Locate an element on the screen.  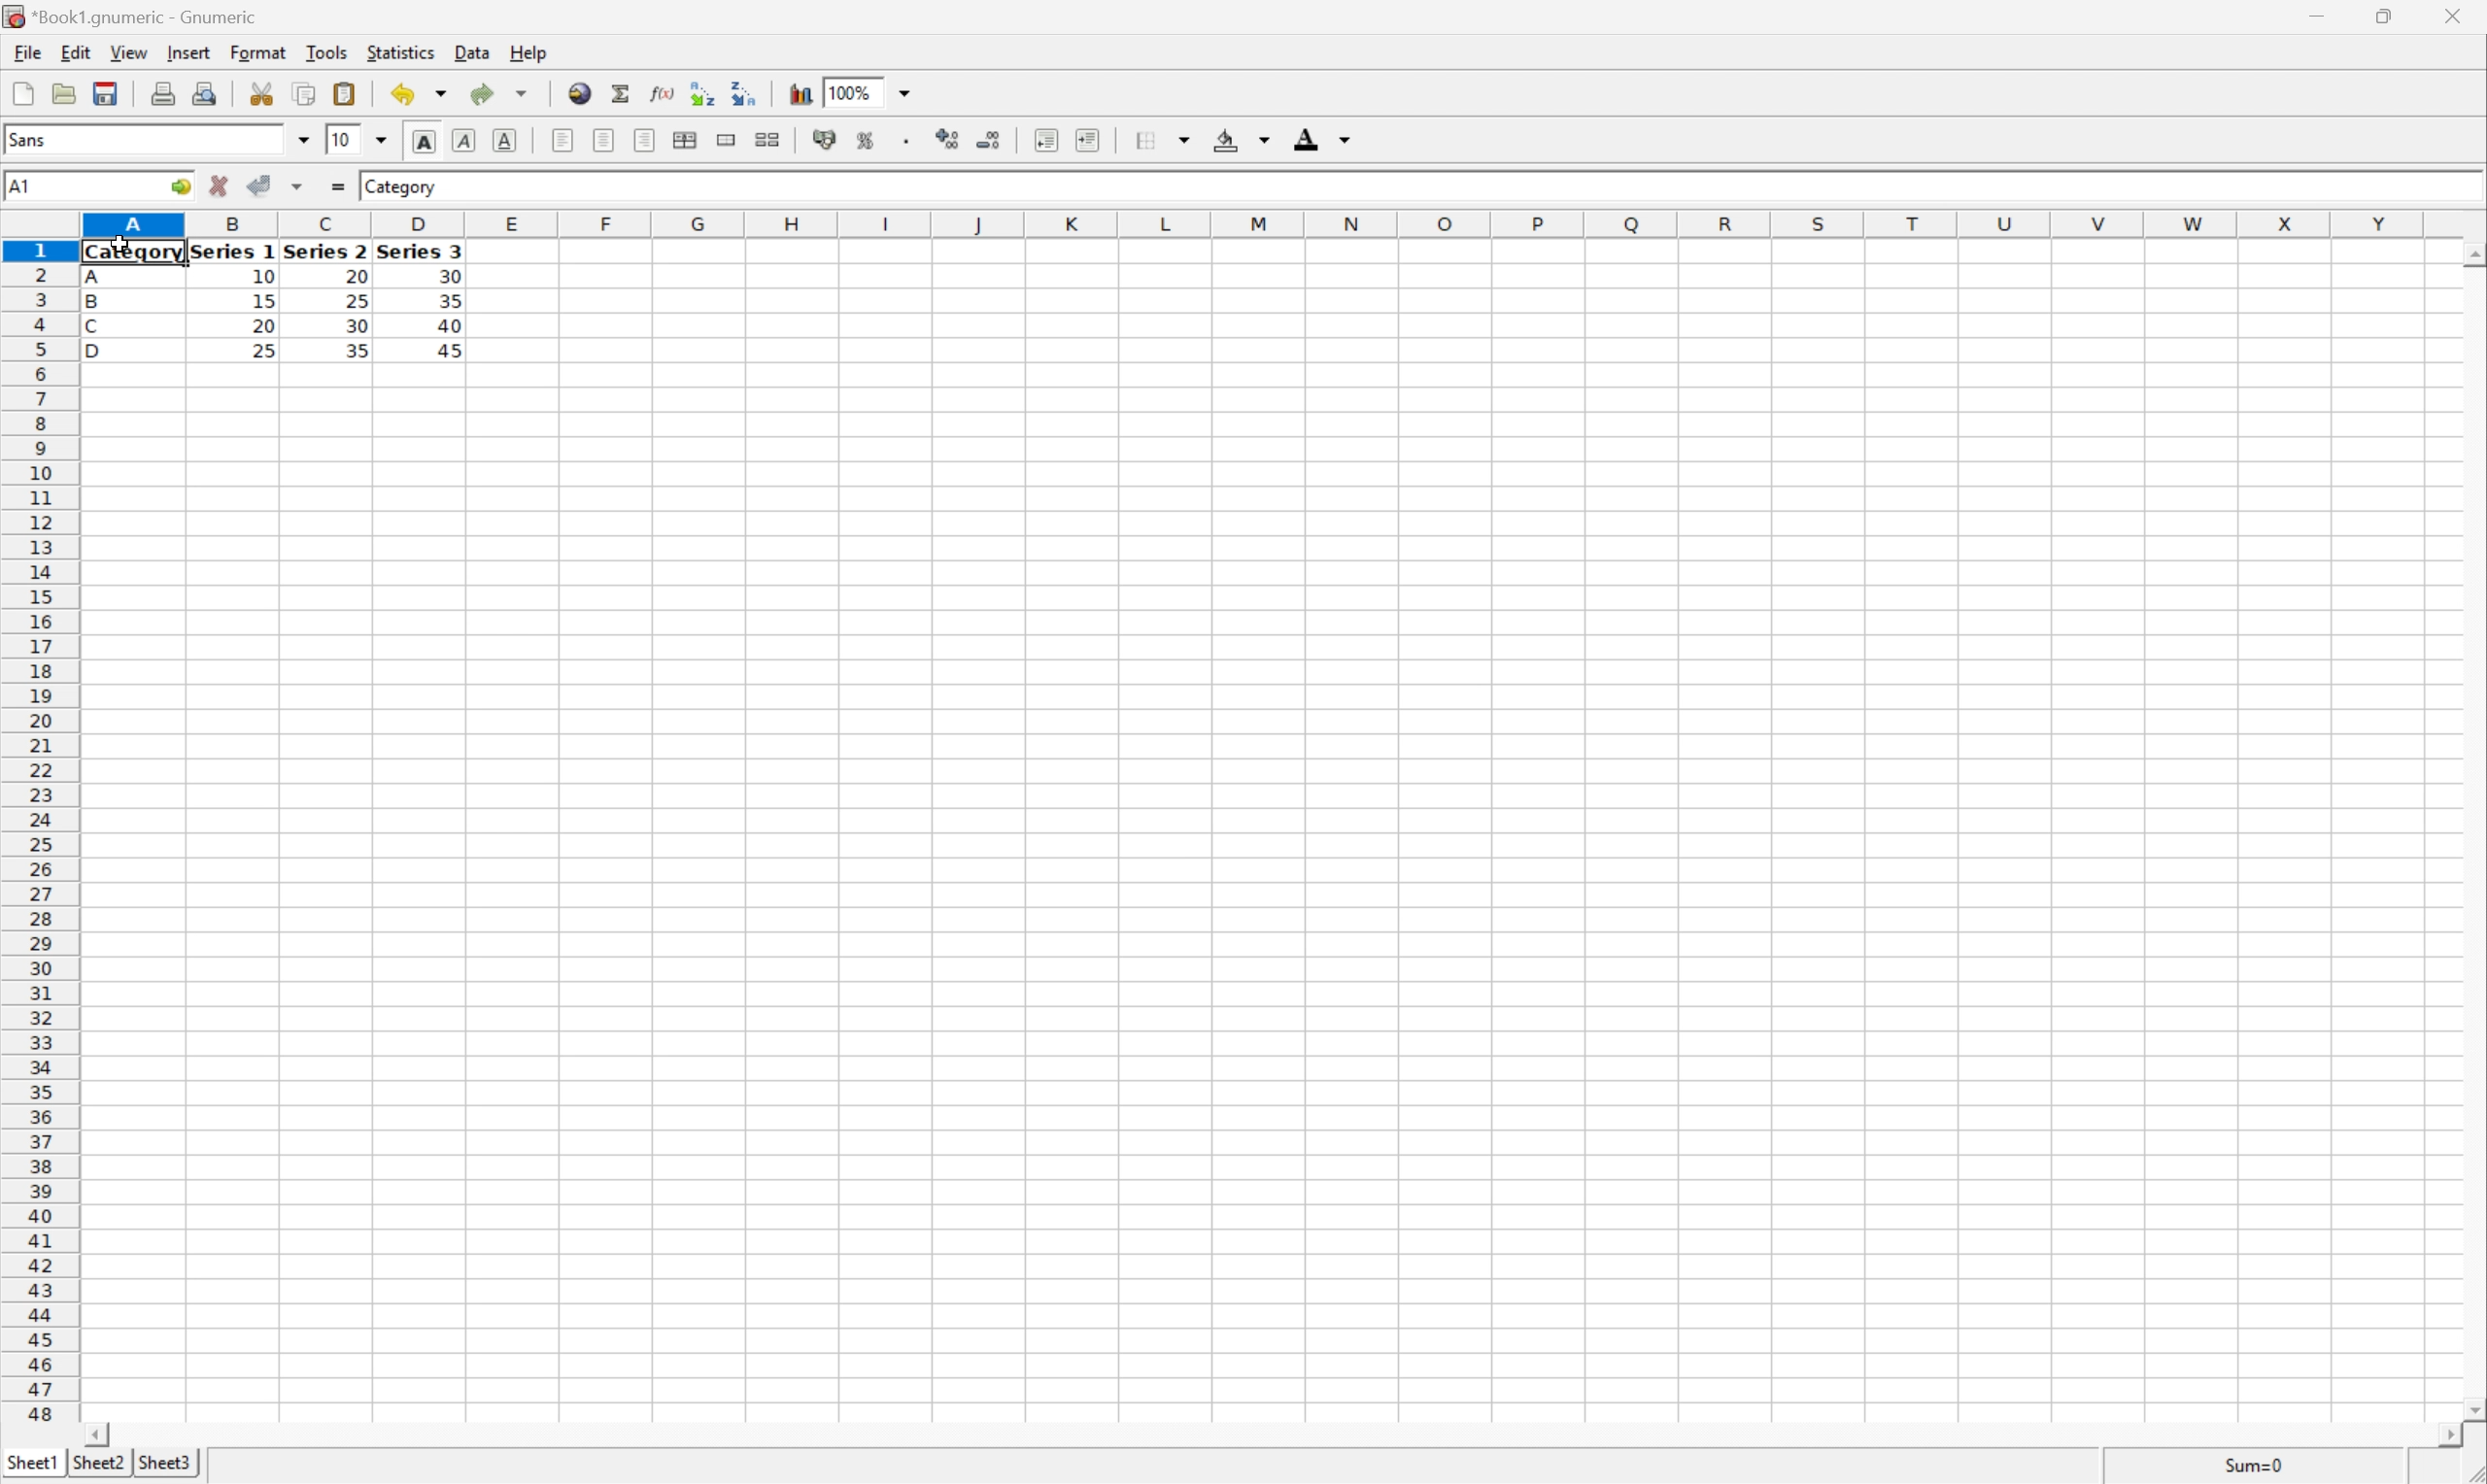
Increase the number of decimals displayed is located at coordinates (948, 140).